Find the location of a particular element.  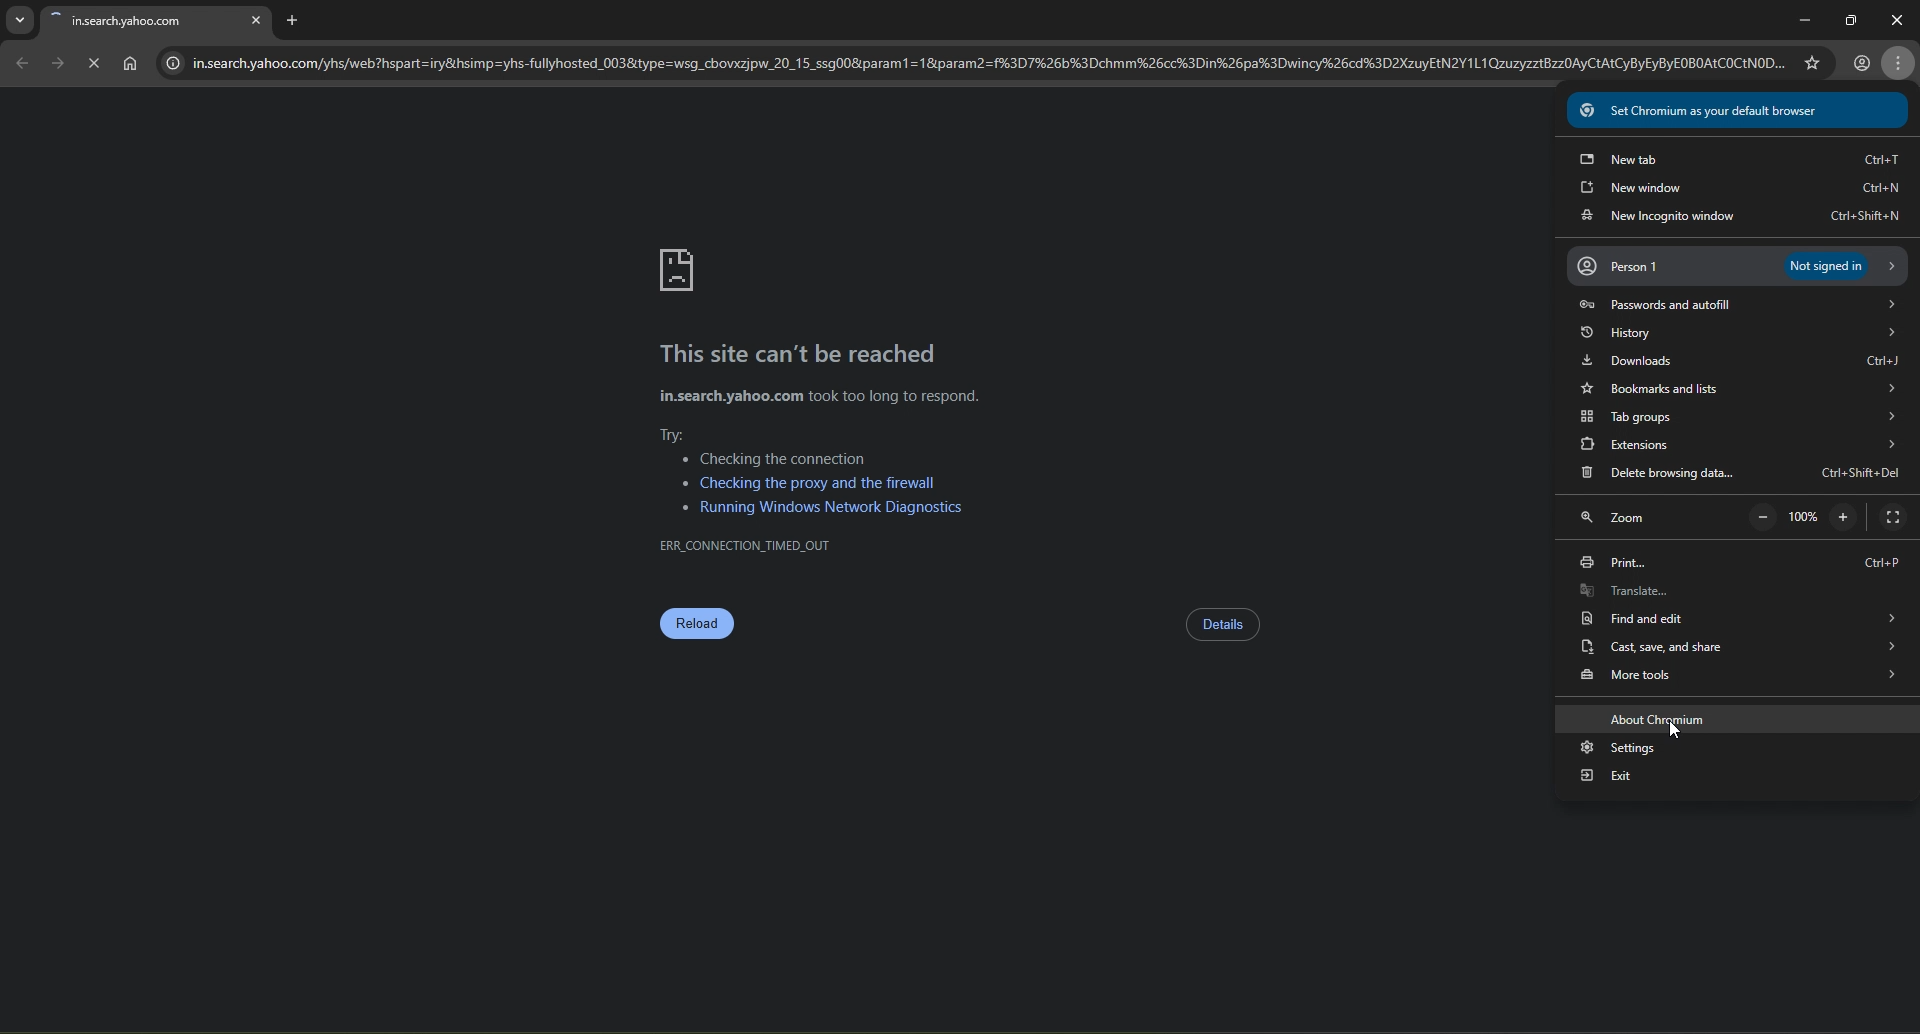

mouse pointer is located at coordinates (1673, 731).